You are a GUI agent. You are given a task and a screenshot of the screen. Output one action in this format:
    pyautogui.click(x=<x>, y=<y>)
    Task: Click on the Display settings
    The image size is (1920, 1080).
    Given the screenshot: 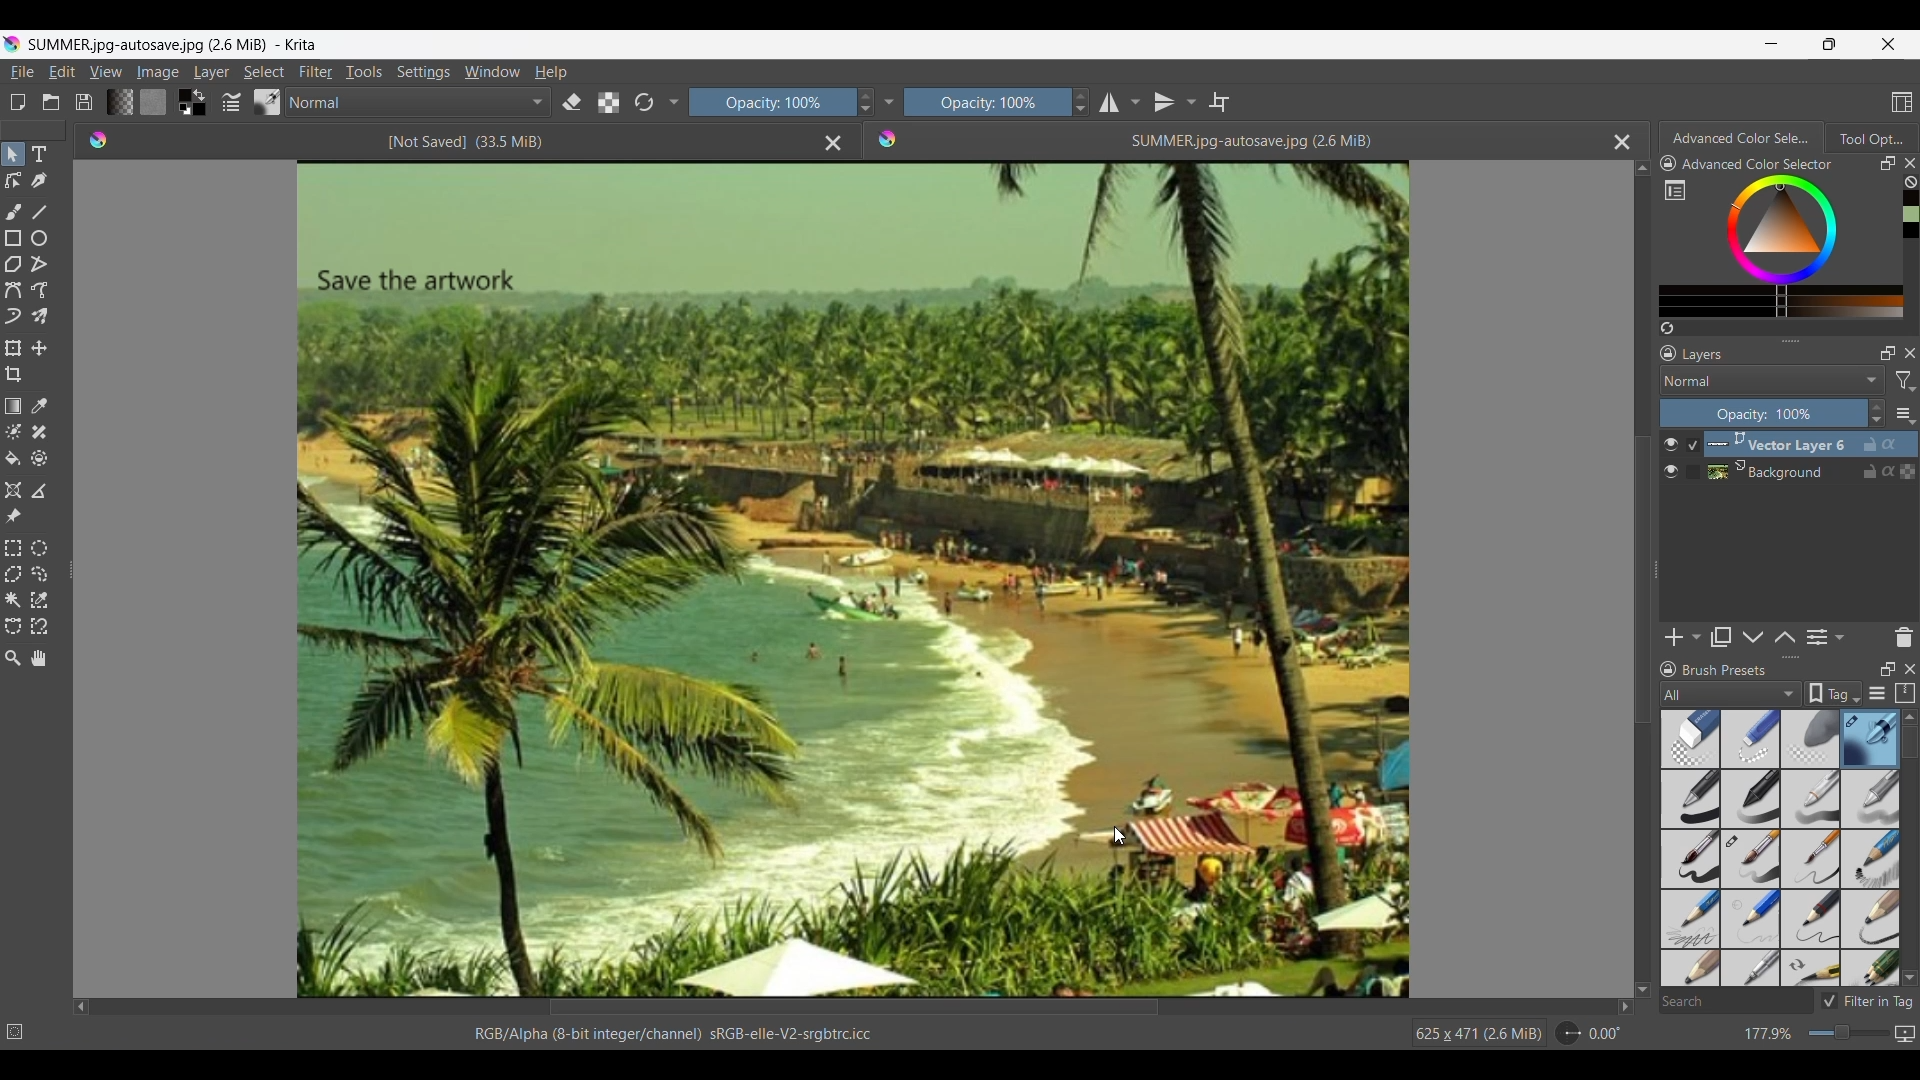 What is the action you would take?
    pyautogui.click(x=1877, y=693)
    